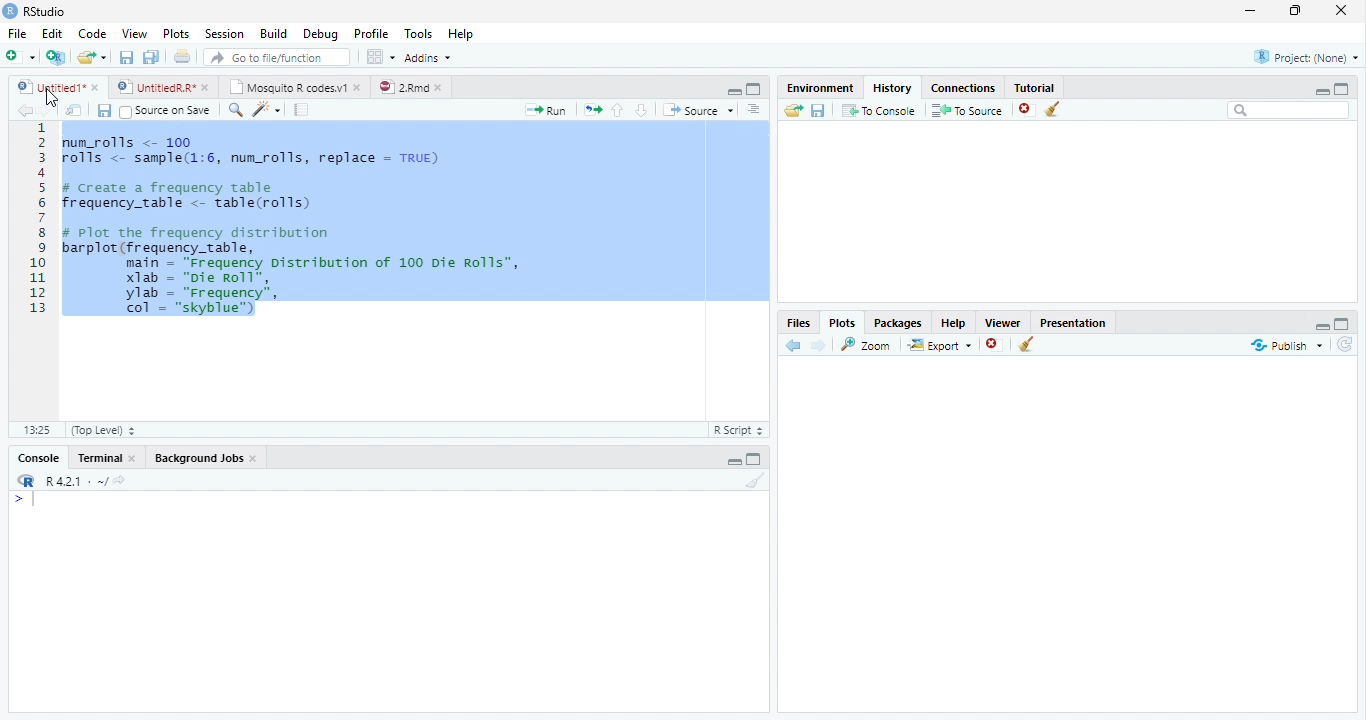 The height and width of the screenshot is (720, 1366). Describe the element at coordinates (1002, 321) in the screenshot. I see `Viewer` at that location.